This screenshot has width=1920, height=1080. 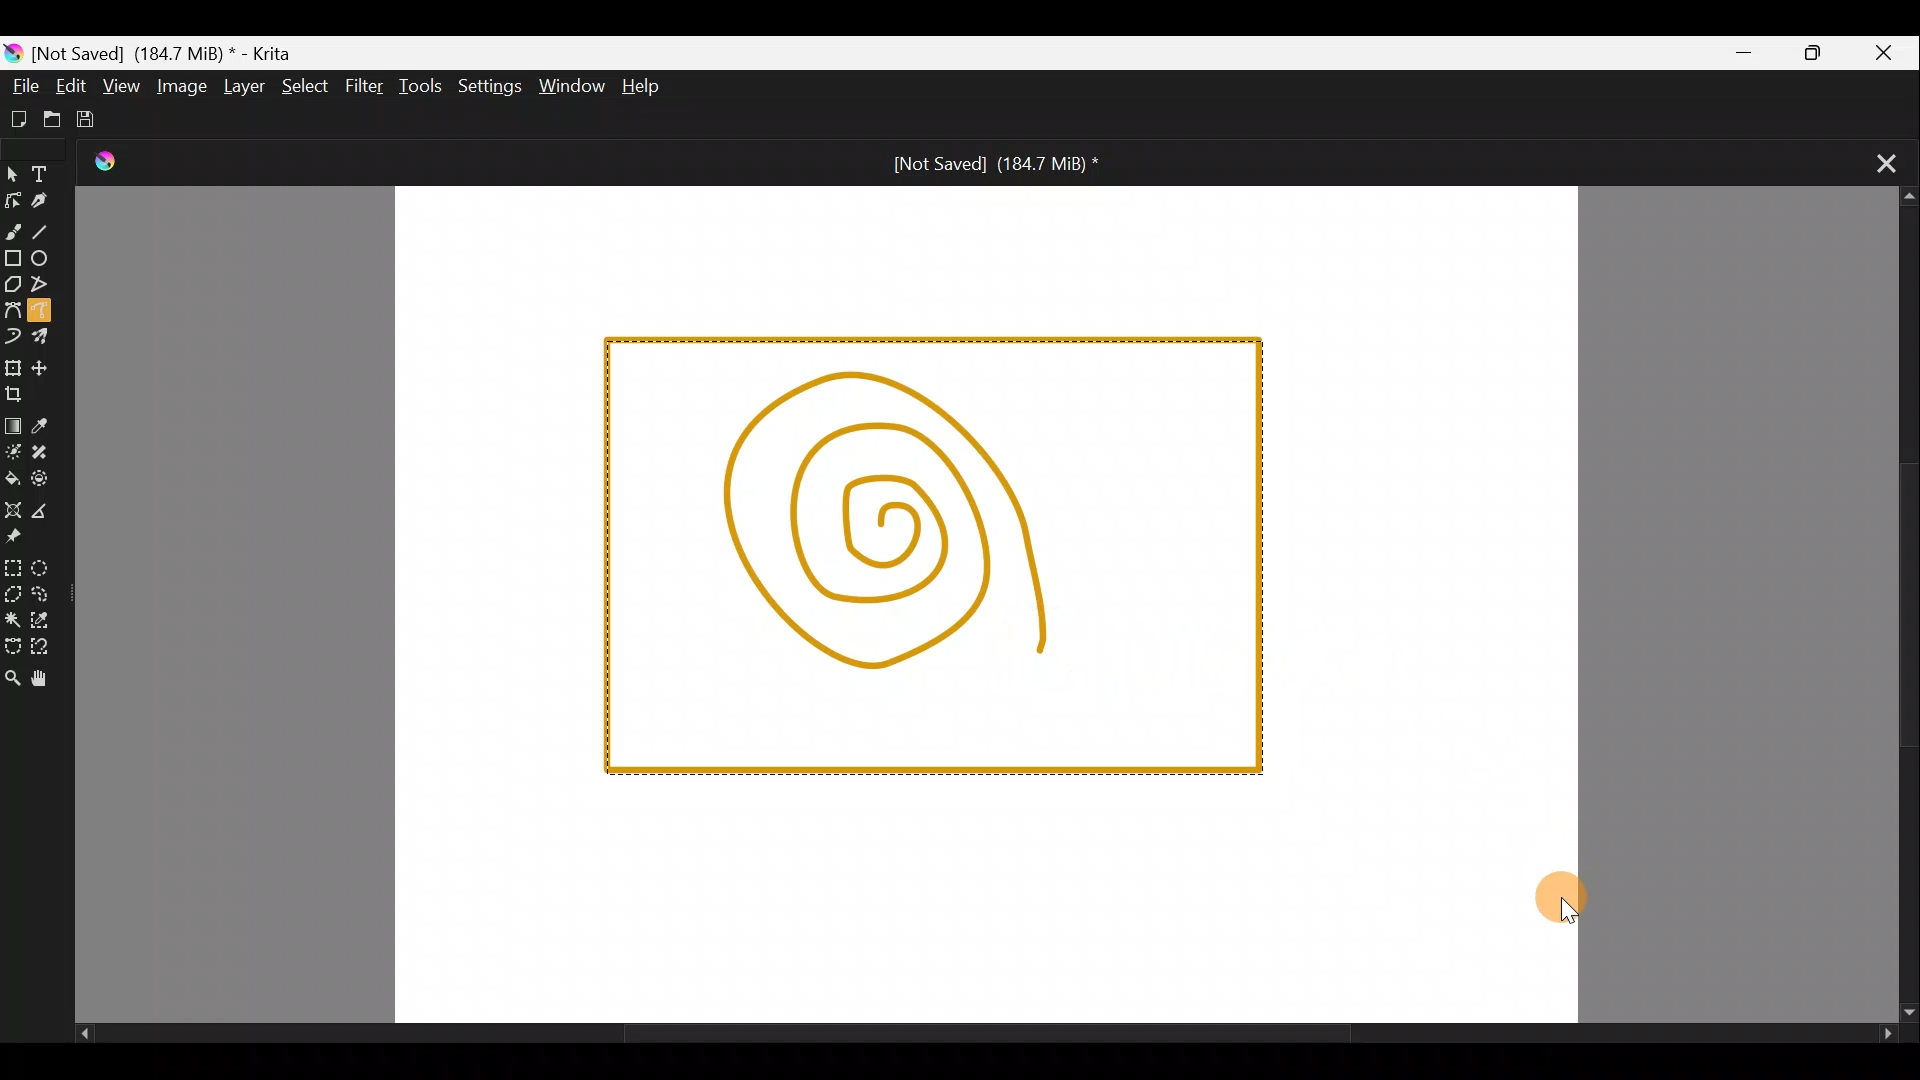 What do you see at coordinates (44, 231) in the screenshot?
I see `Line tool` at bounding box center [44, 231].